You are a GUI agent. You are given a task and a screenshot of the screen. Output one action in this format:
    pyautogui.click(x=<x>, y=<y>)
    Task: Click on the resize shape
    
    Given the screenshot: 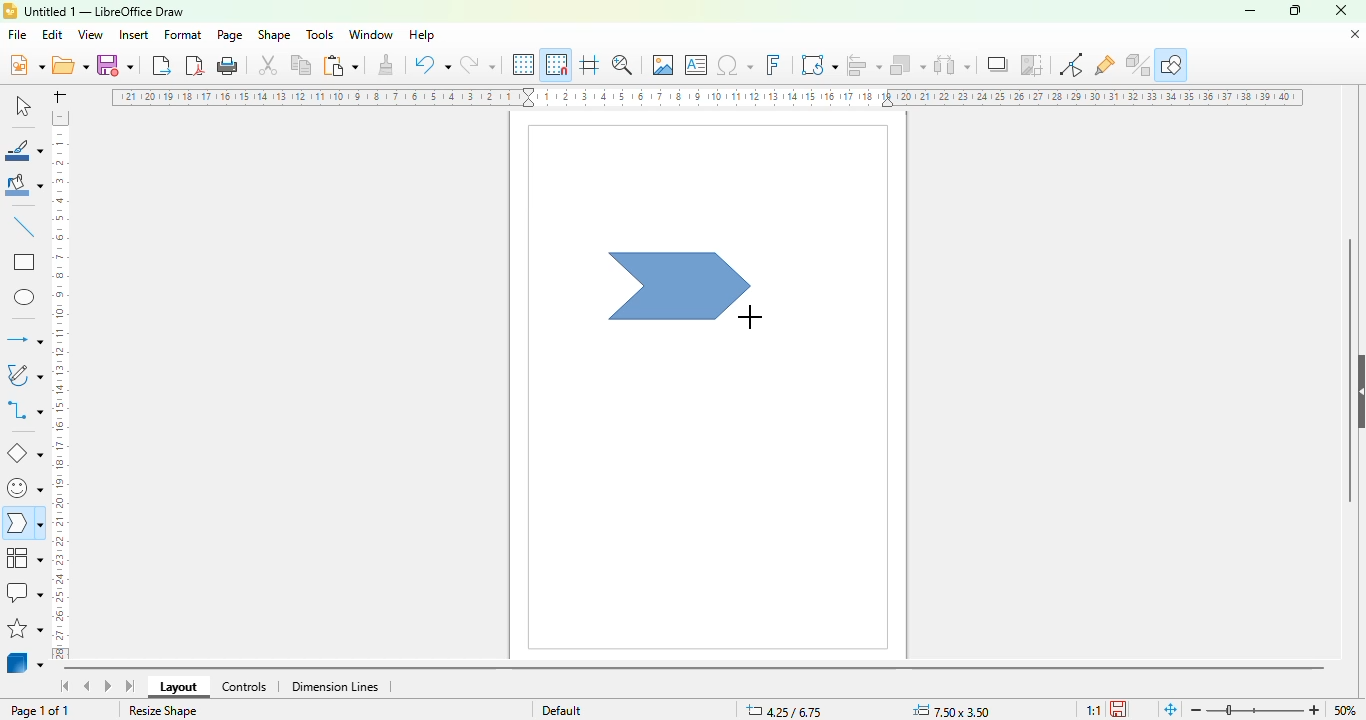 What is the action you would take?
    pyautogui.click(x=163, y=710)
    